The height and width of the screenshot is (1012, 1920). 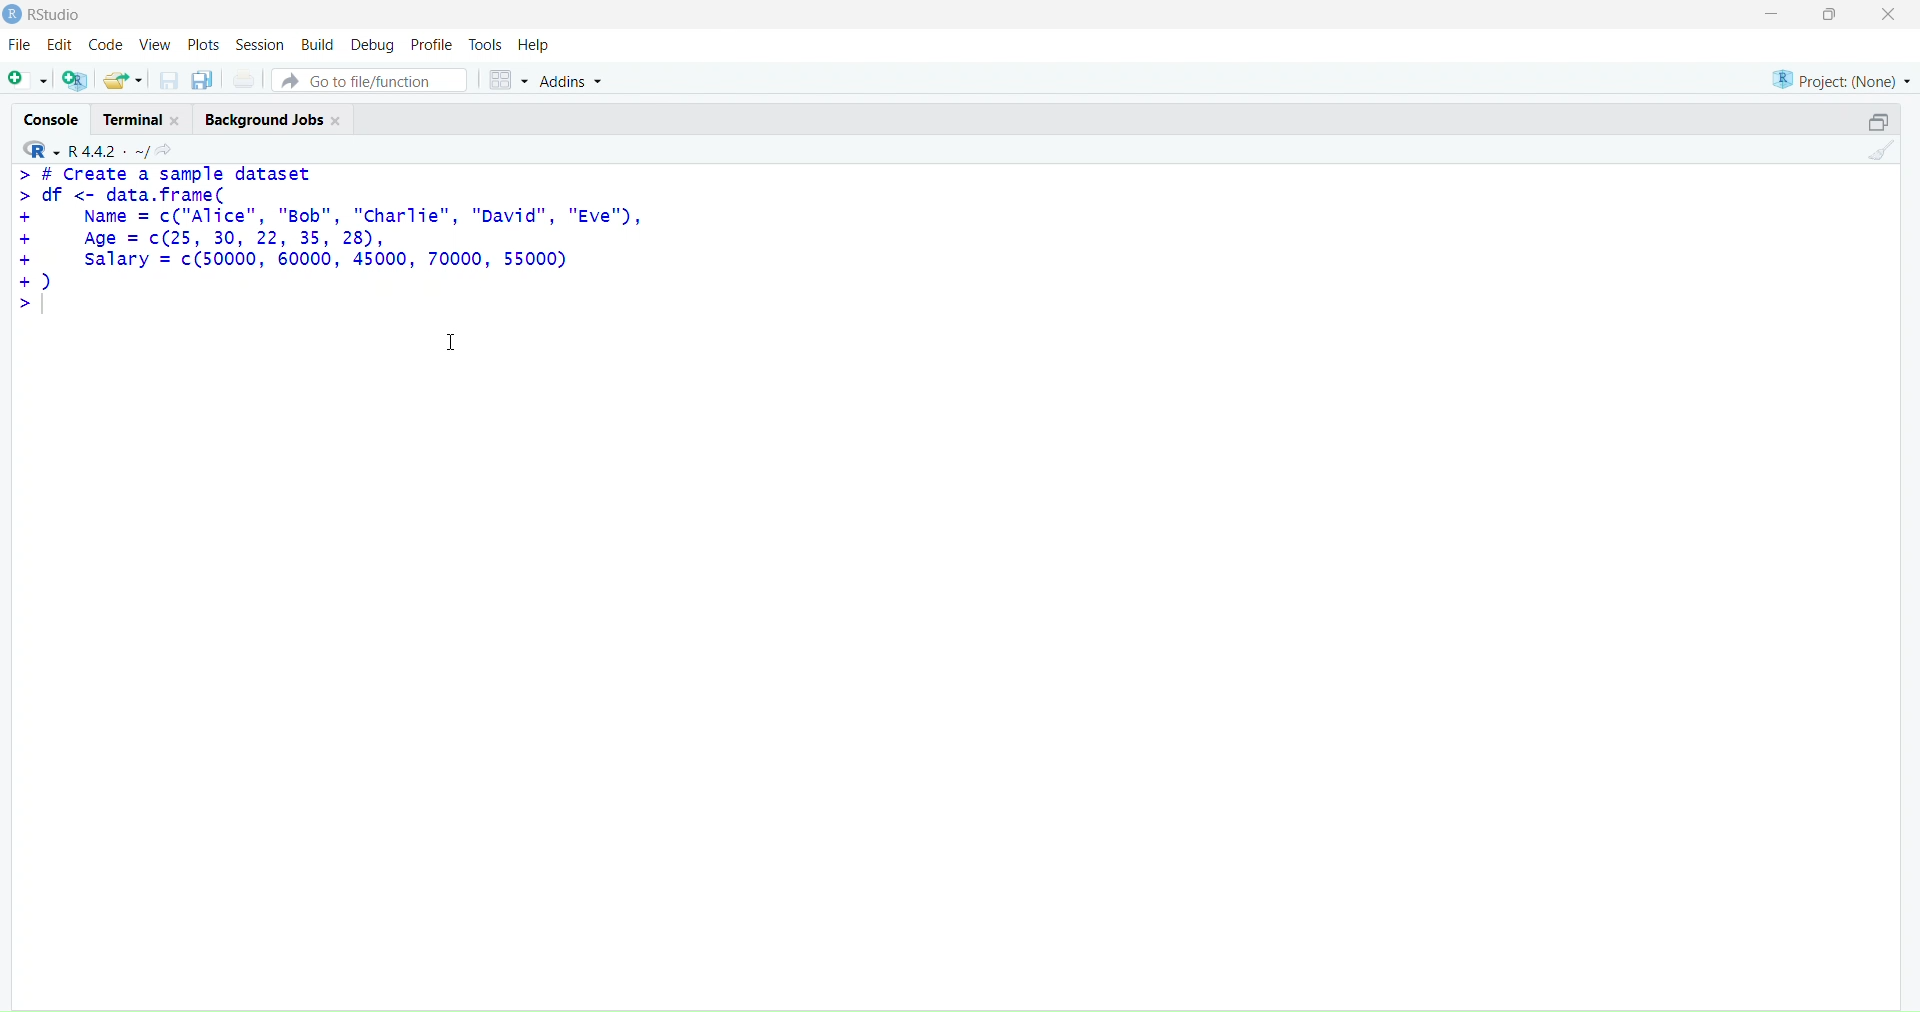 I want to click on code, so click(x=109, y=44).